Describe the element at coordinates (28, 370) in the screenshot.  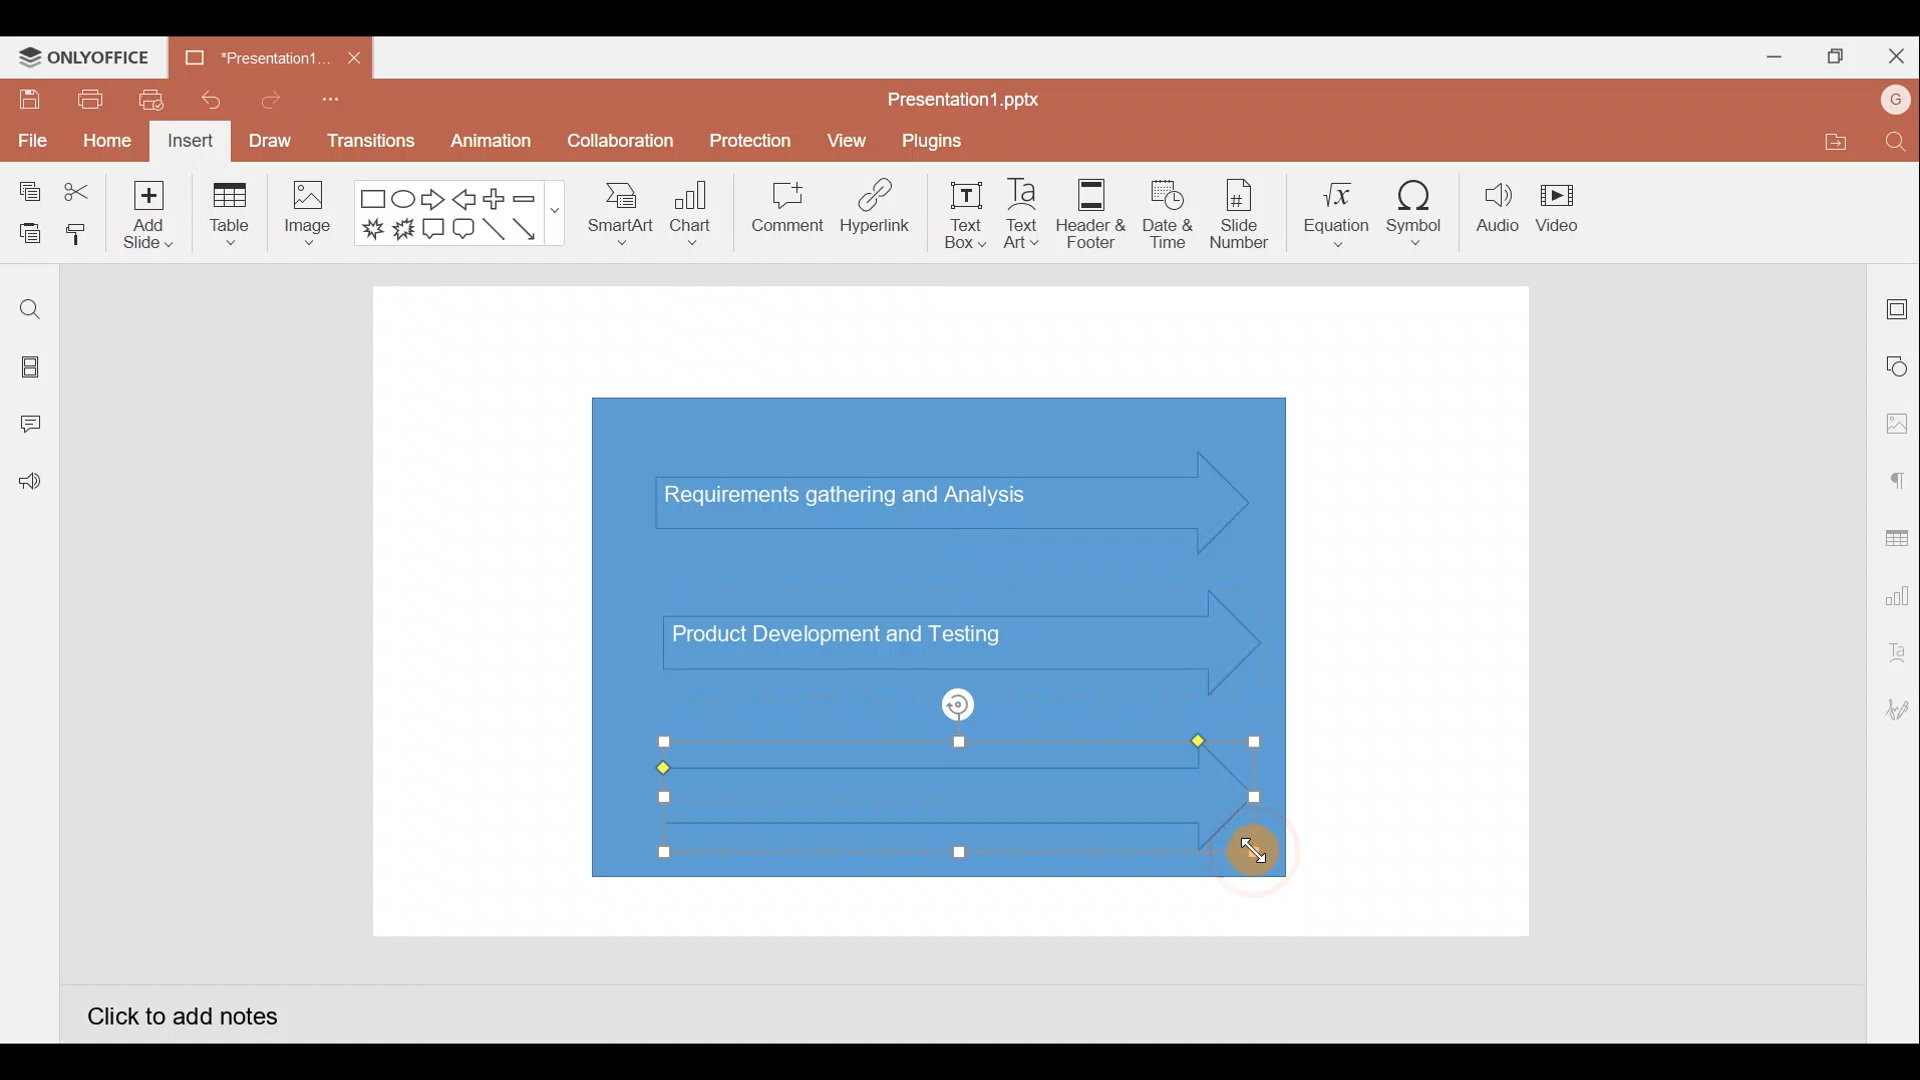
I see `Slides` at that location.